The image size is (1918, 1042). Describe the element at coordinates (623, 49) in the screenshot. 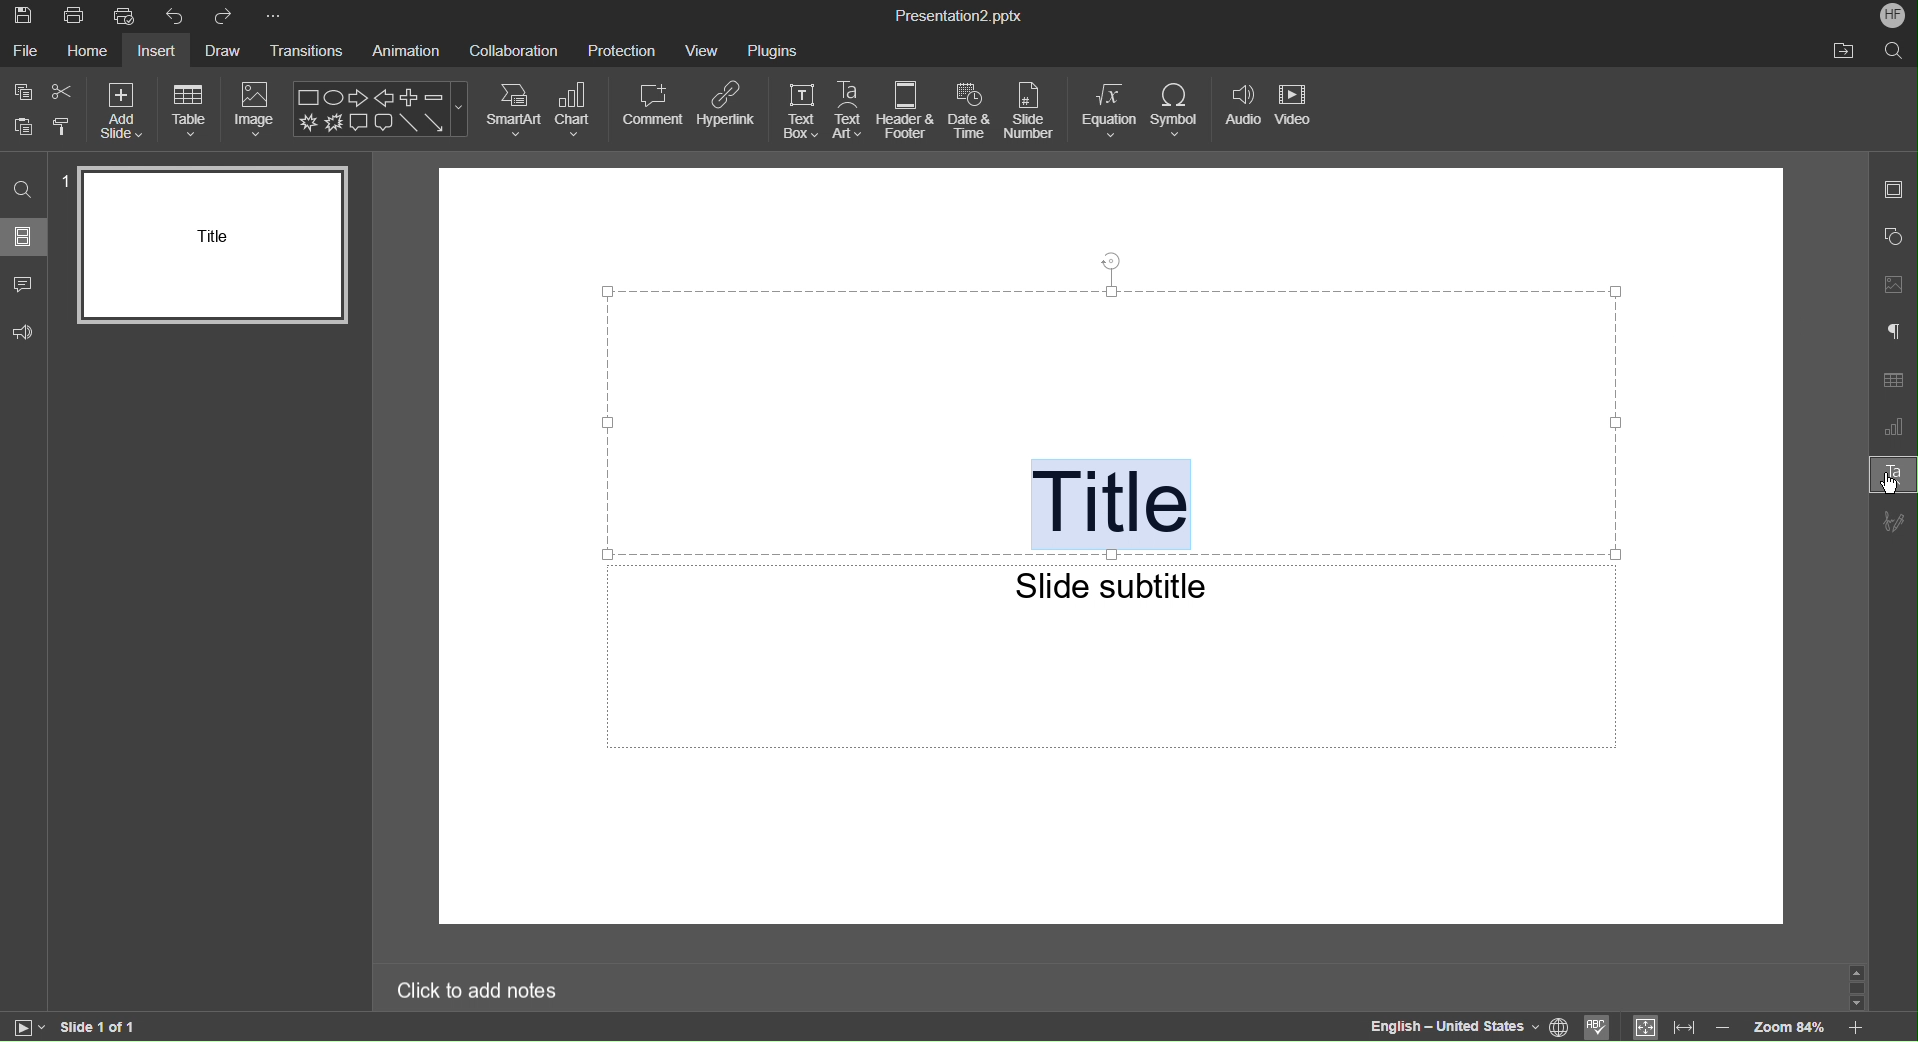

I see `Protection` at that location.